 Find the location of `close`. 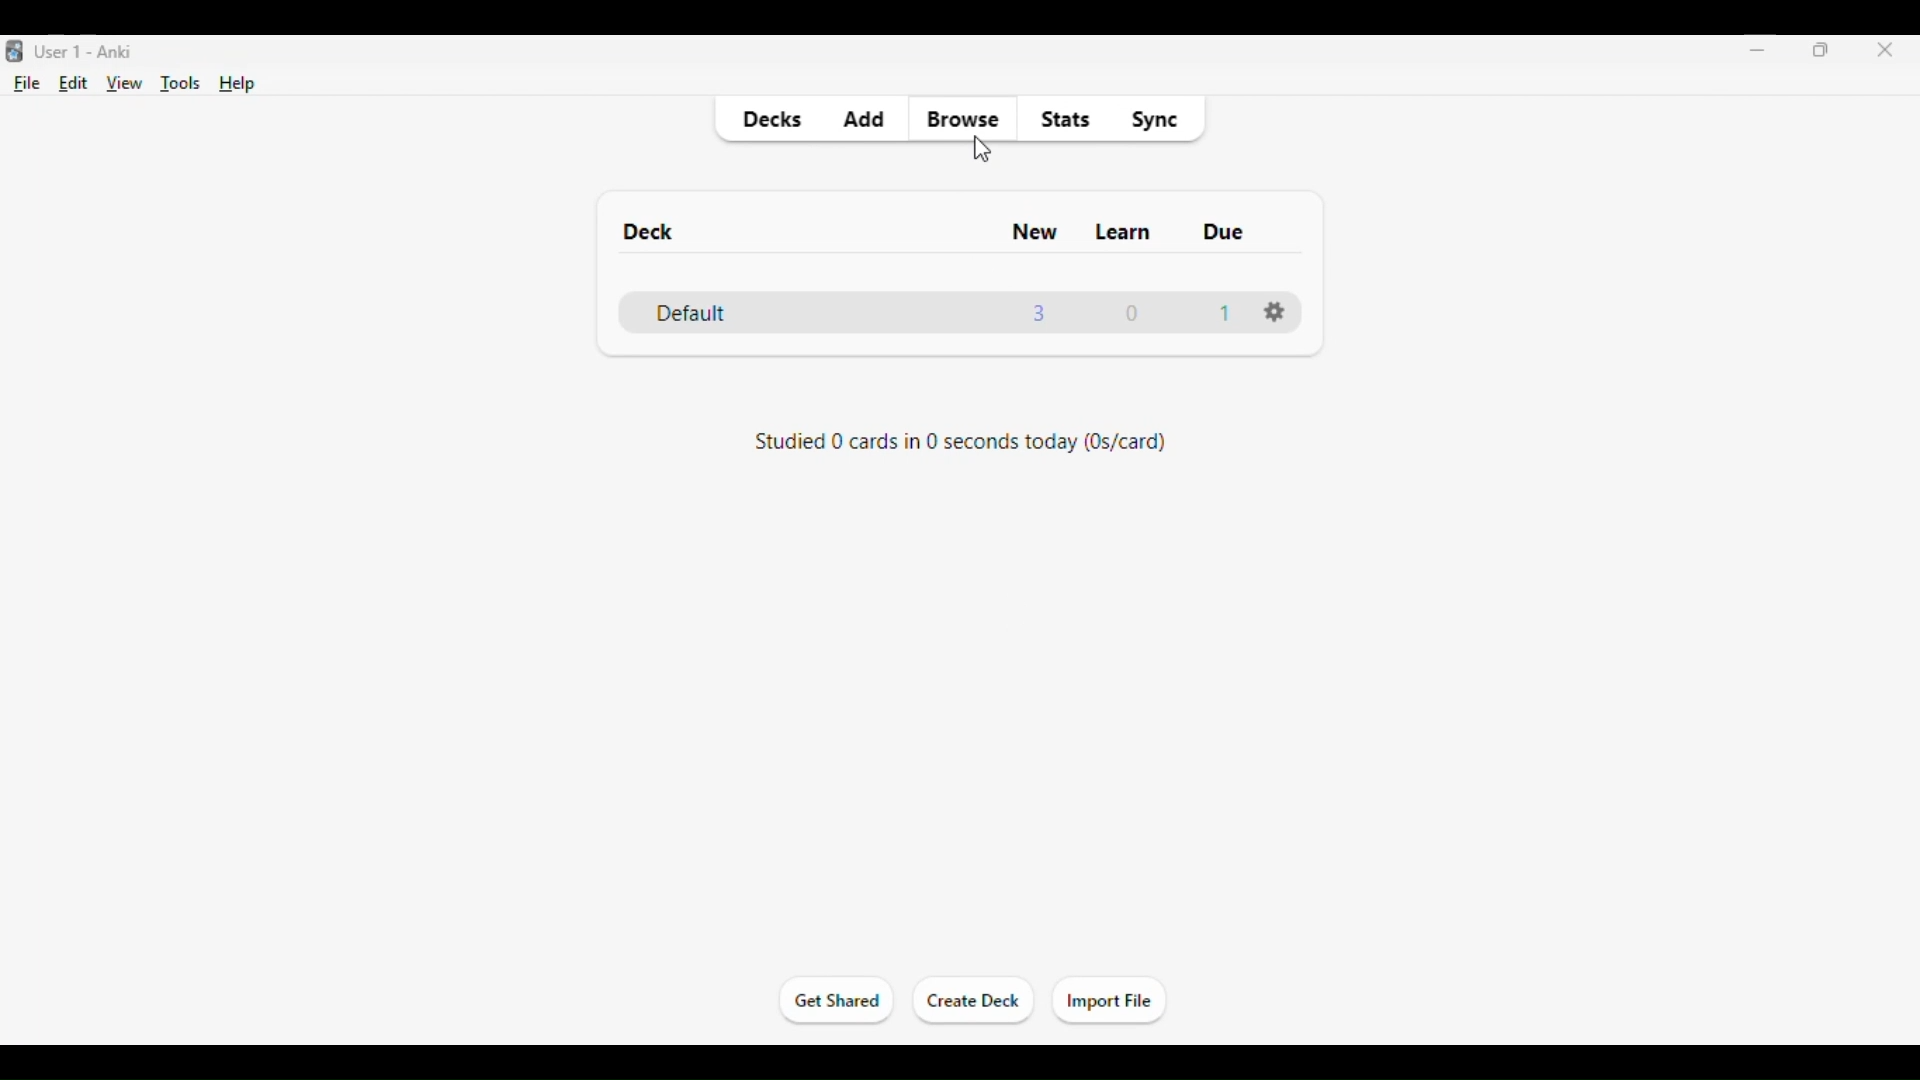

close is located at coordinates (1879, 51).